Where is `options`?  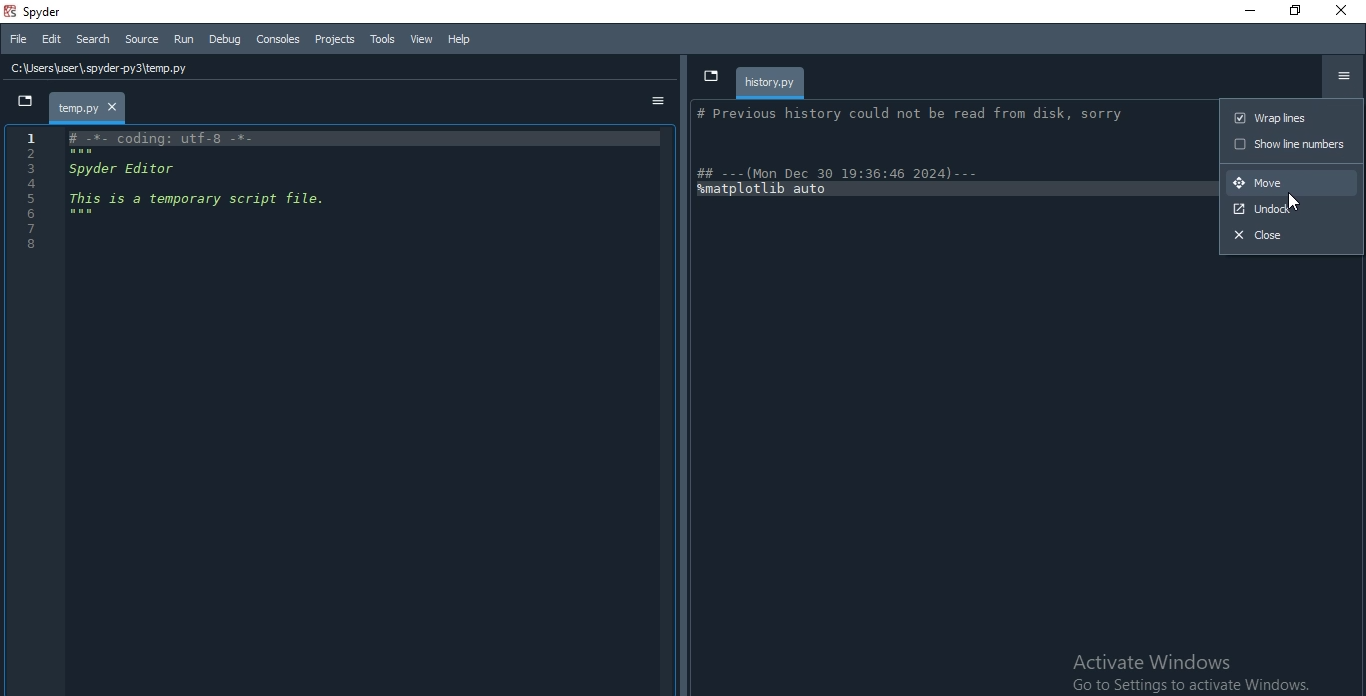 options is located at coordinates (1344, 74).